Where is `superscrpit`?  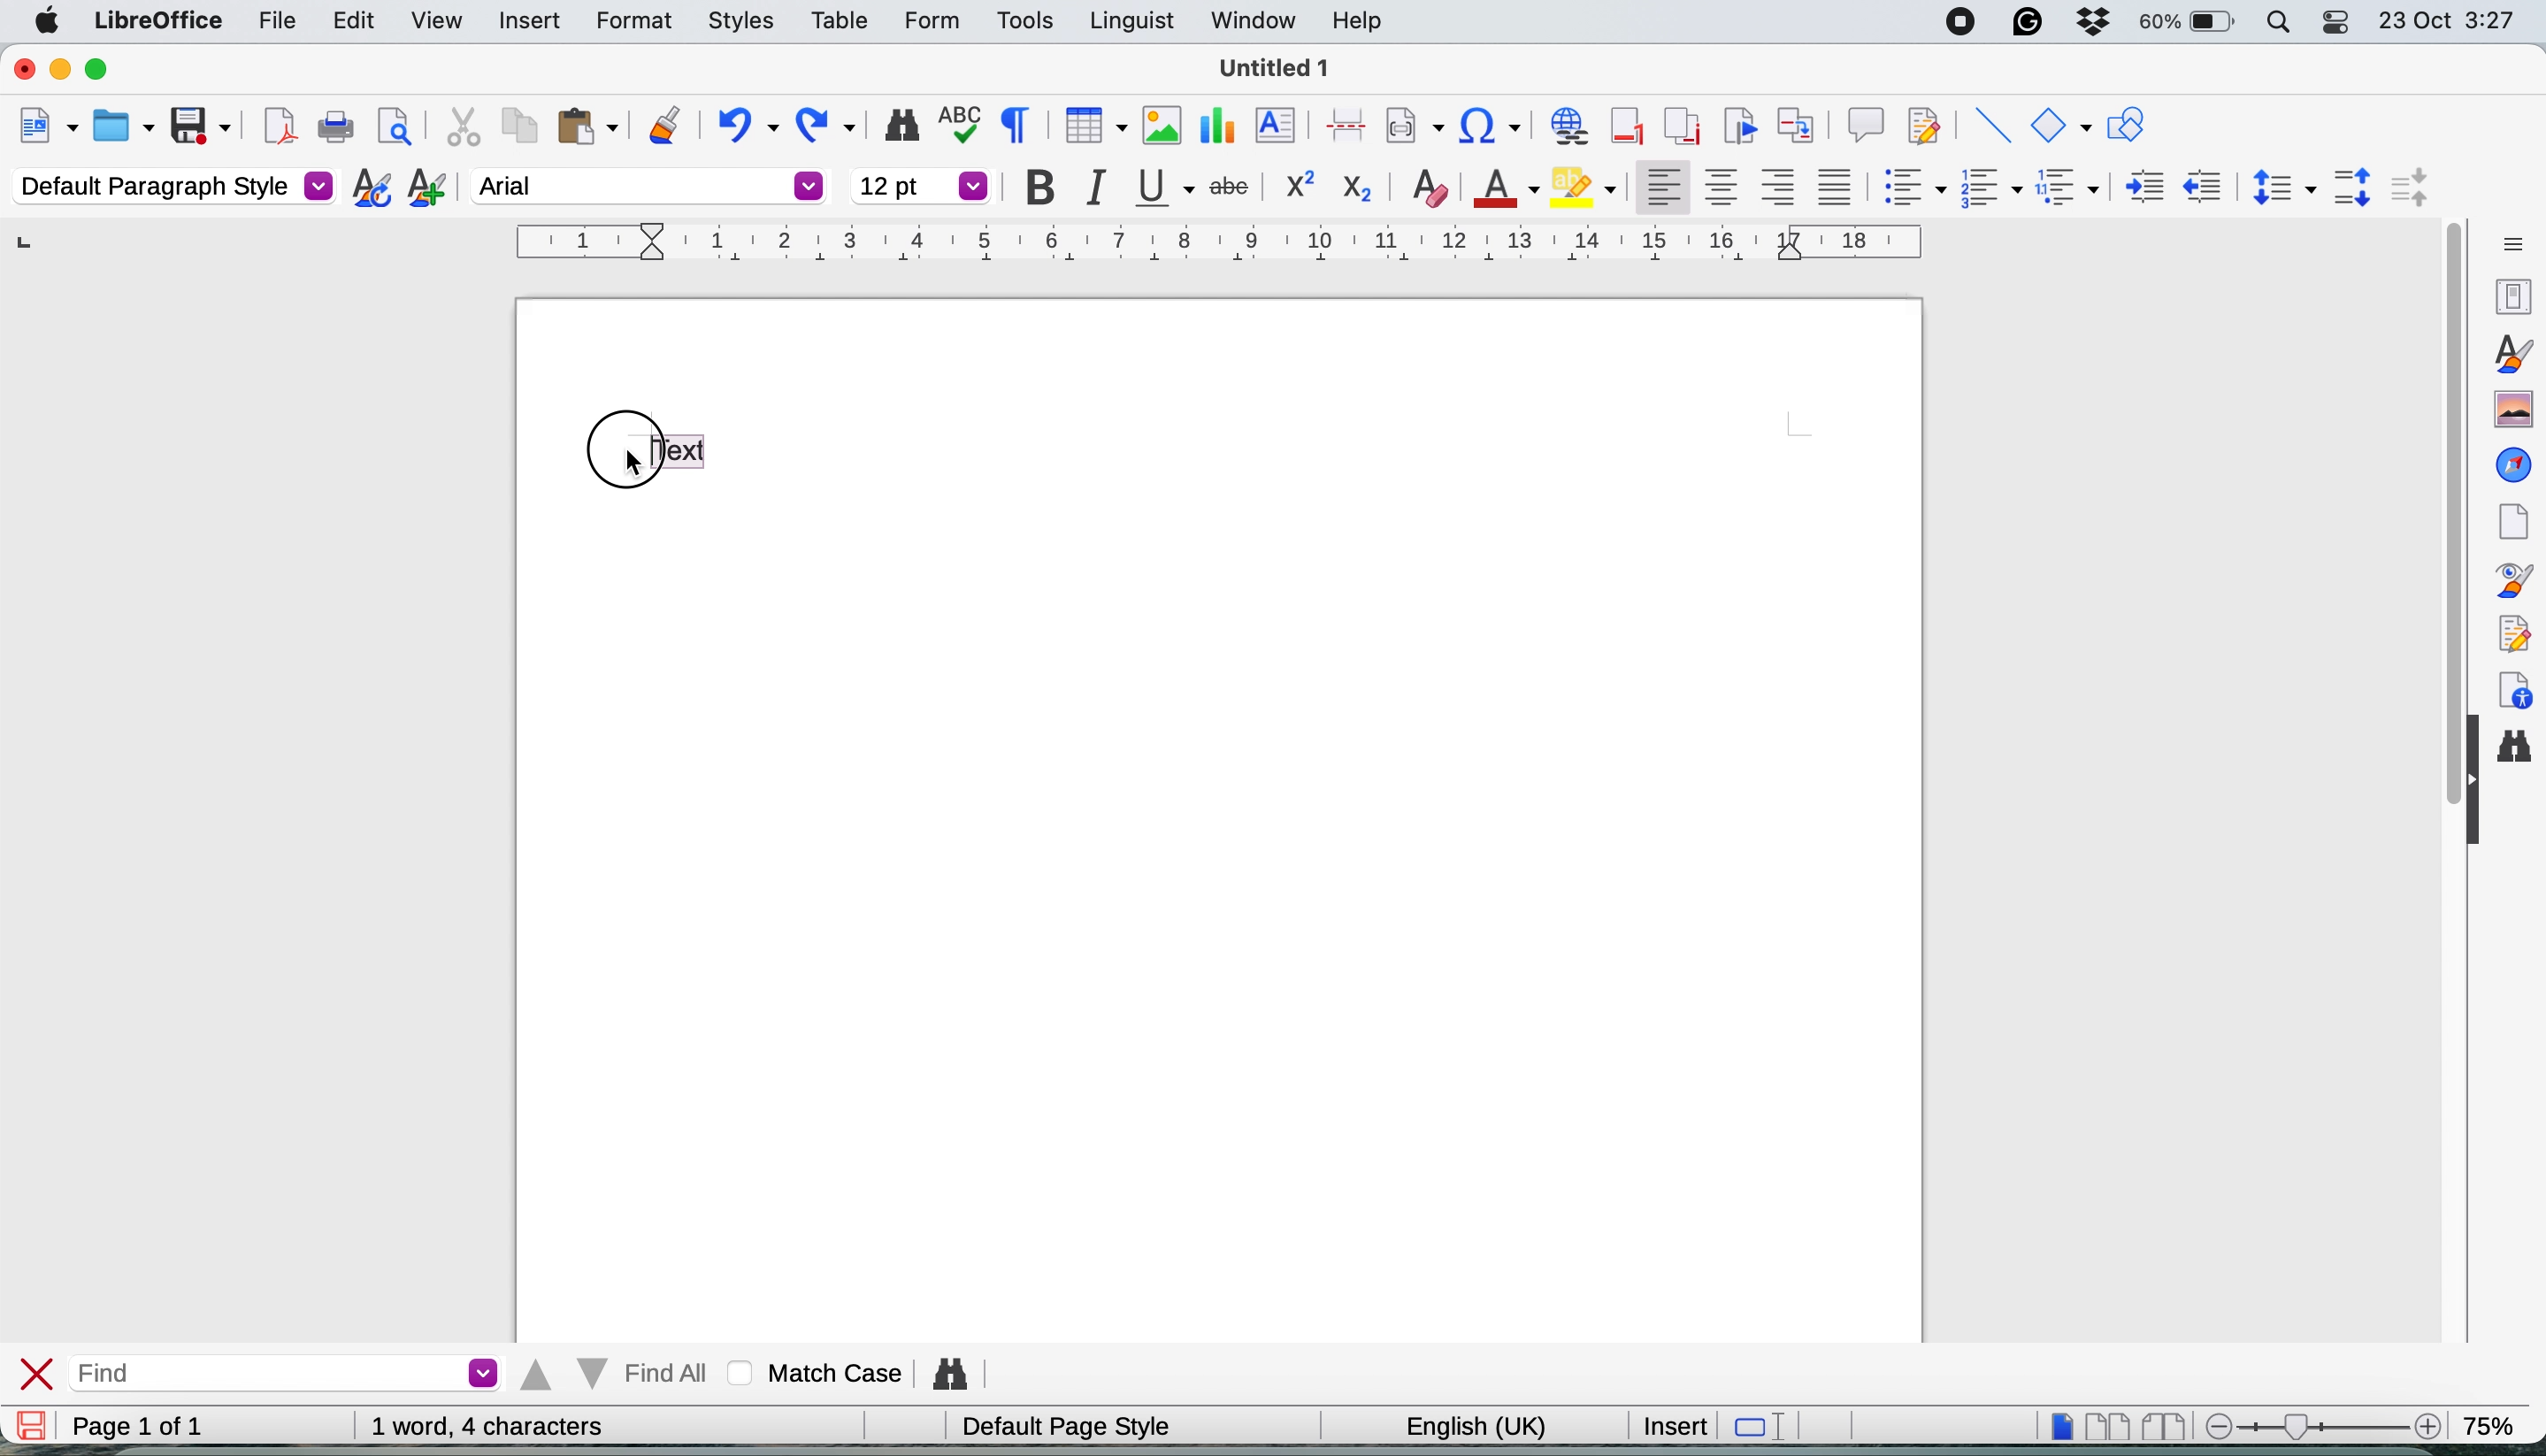
superscrpit is located at coordinates (1301, 187).